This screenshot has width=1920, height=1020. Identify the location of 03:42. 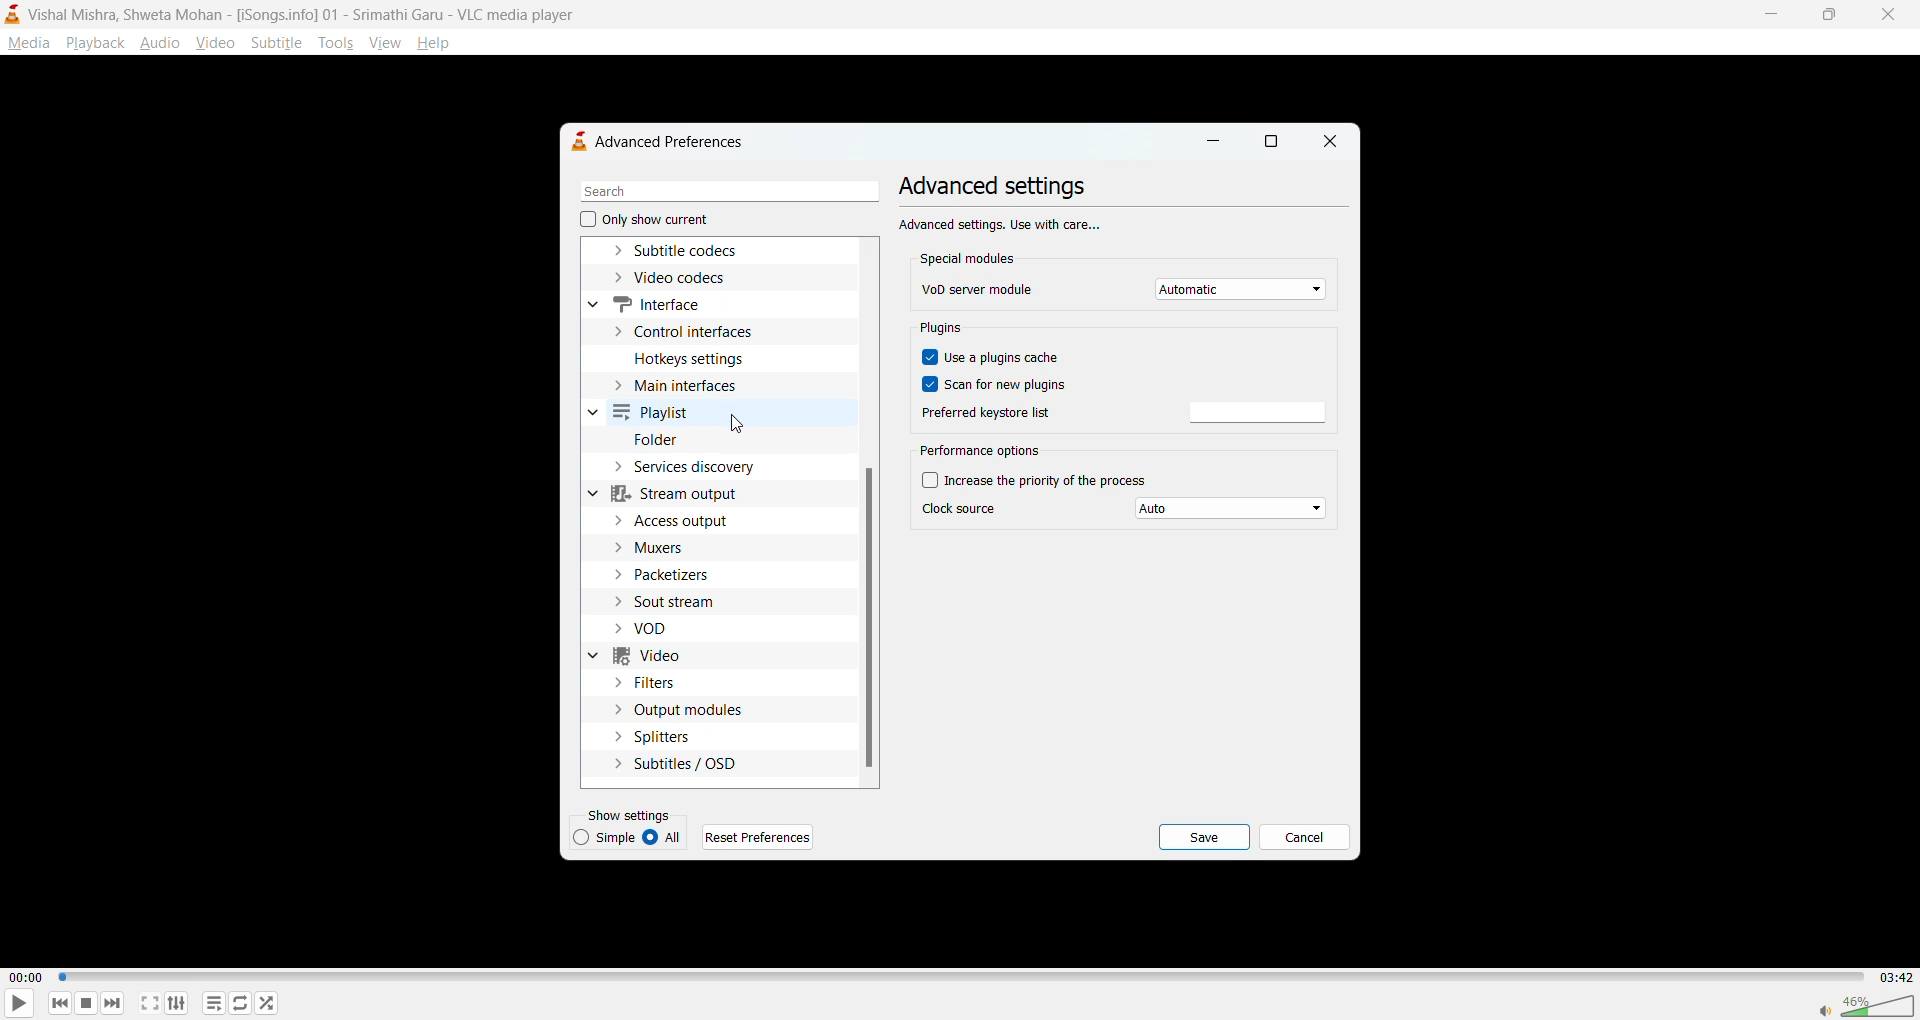
(1892, 977).